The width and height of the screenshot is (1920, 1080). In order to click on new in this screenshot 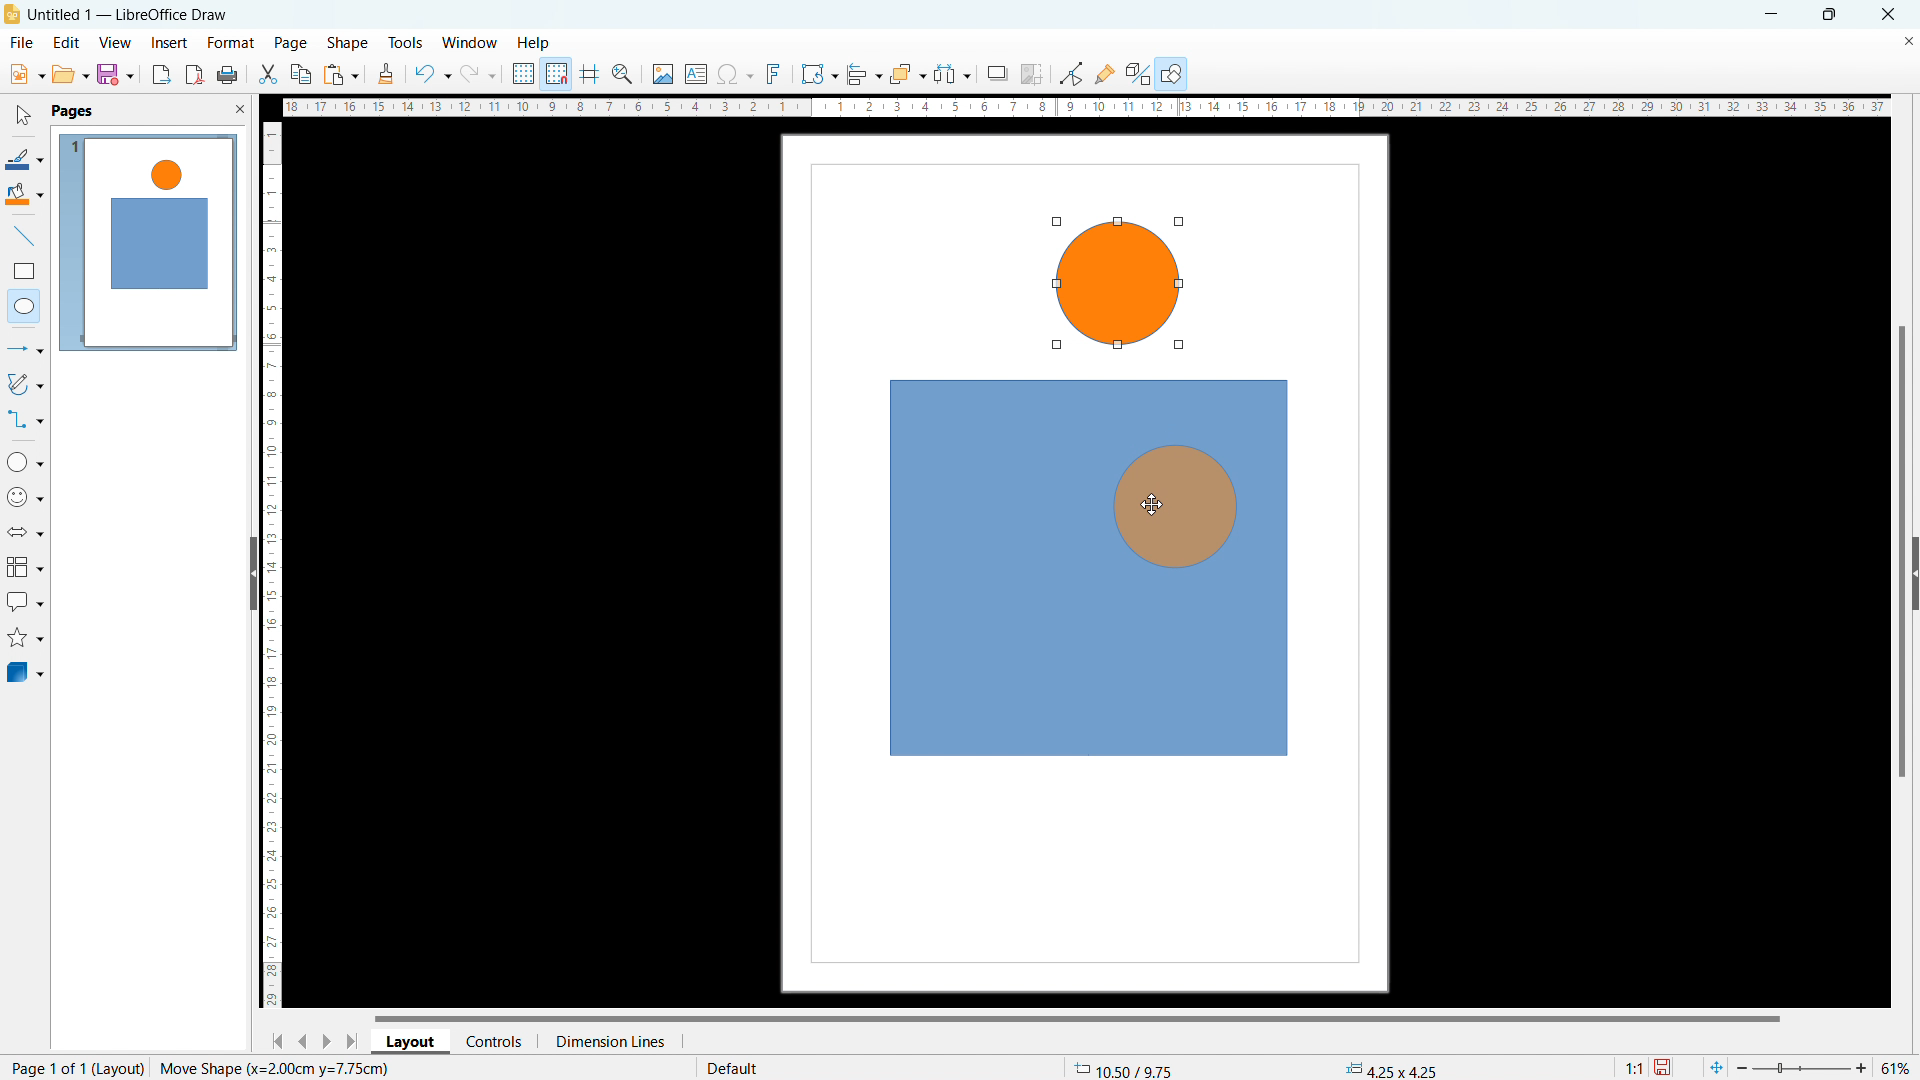, I will do `click(26, 74)`.